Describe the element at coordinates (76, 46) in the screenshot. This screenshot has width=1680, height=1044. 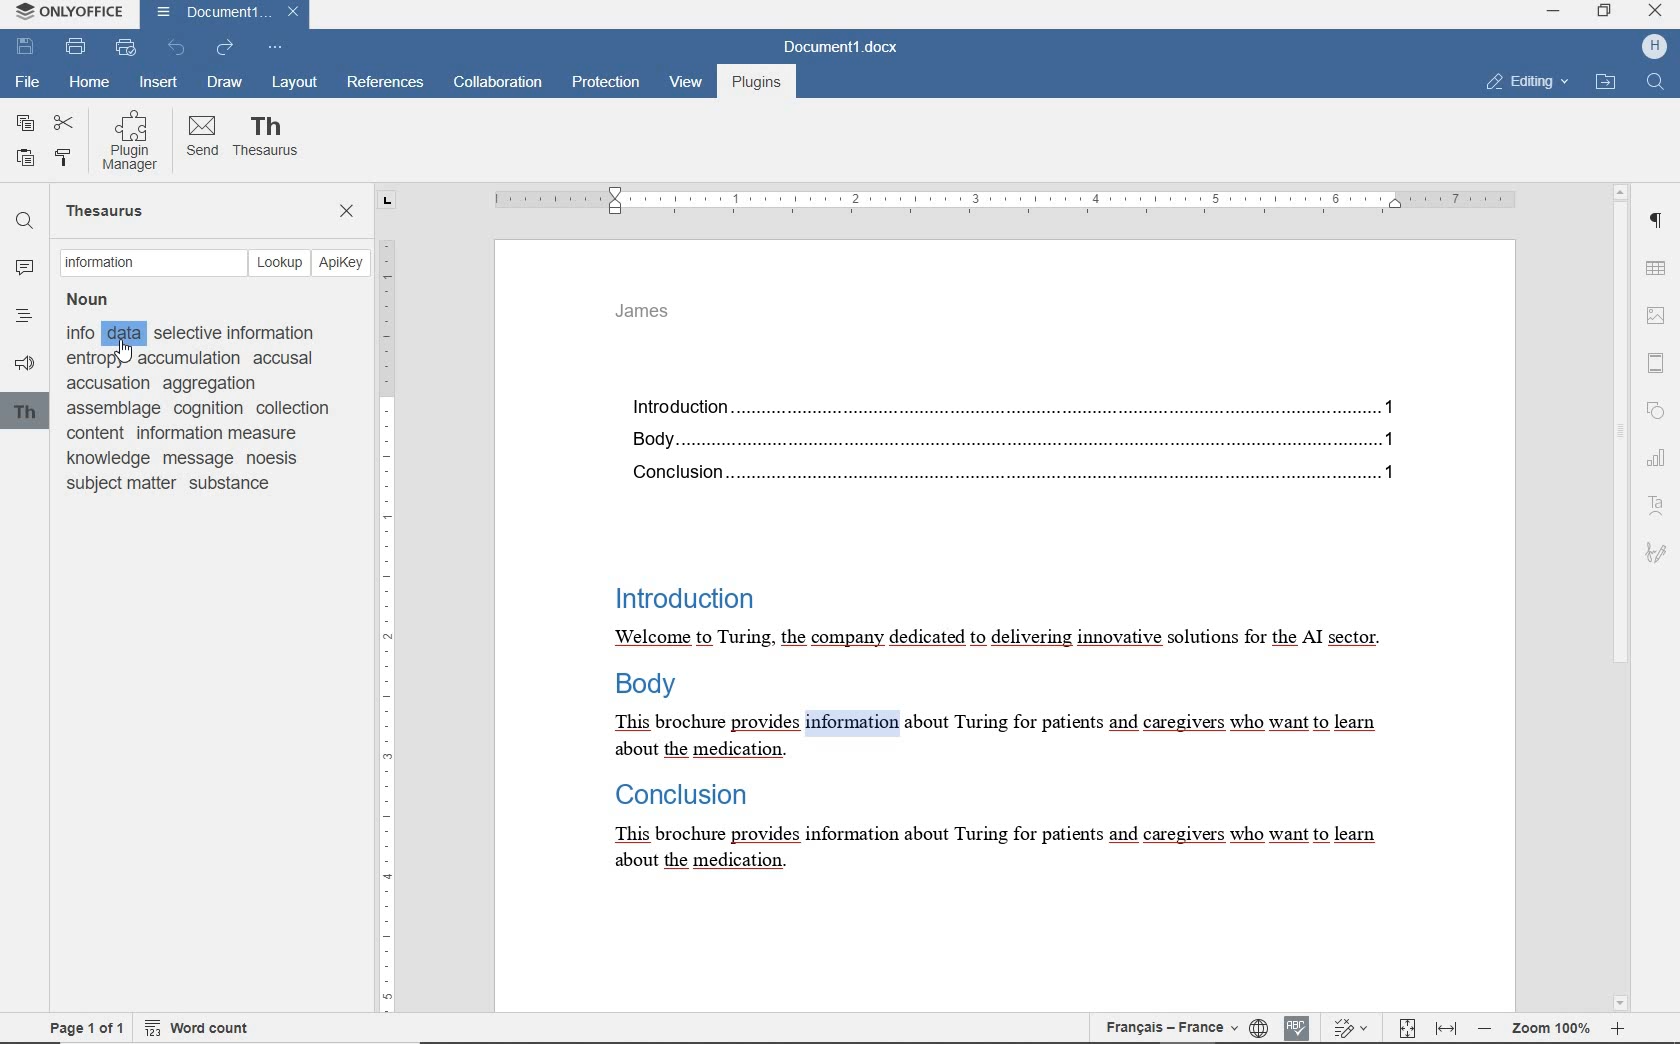
I see `PRINT` at that location.